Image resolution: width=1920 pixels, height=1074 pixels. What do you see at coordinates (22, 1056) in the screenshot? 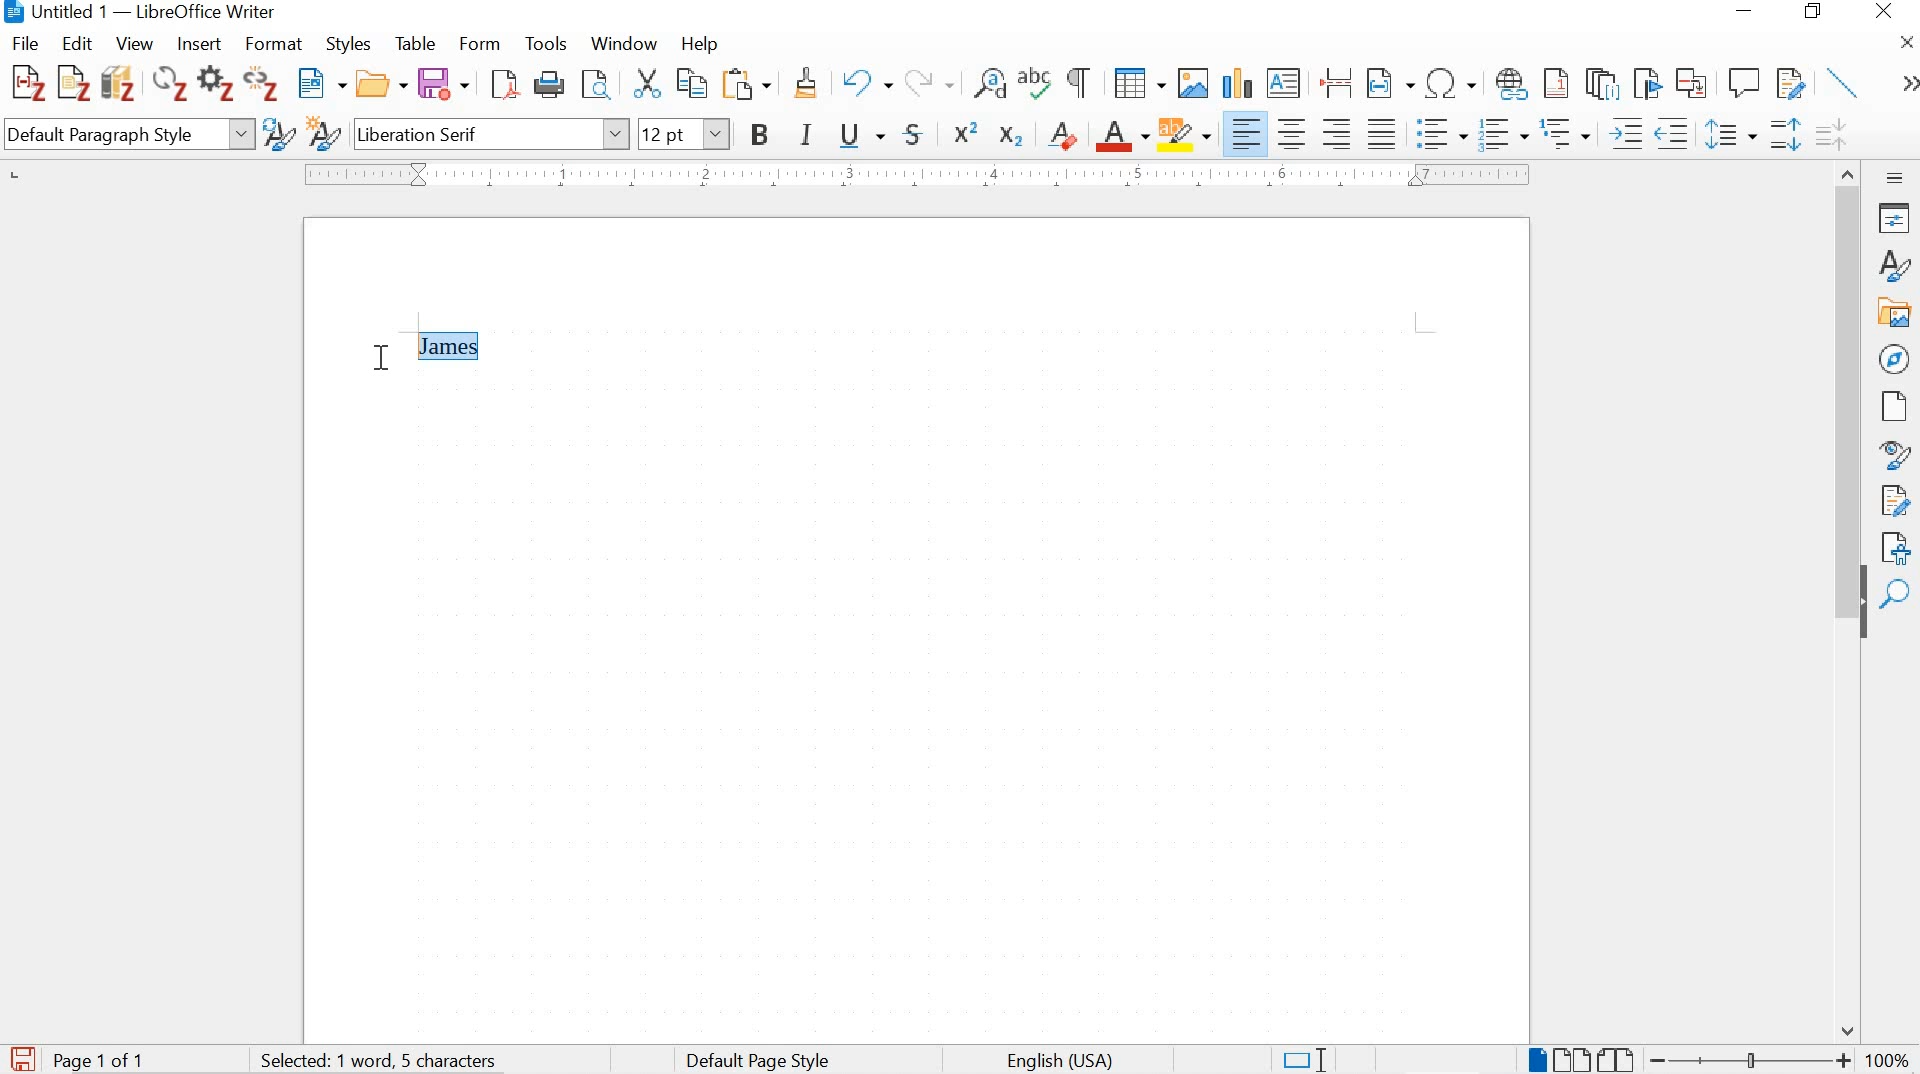
I see `save` at bounding box center [22, 1056].